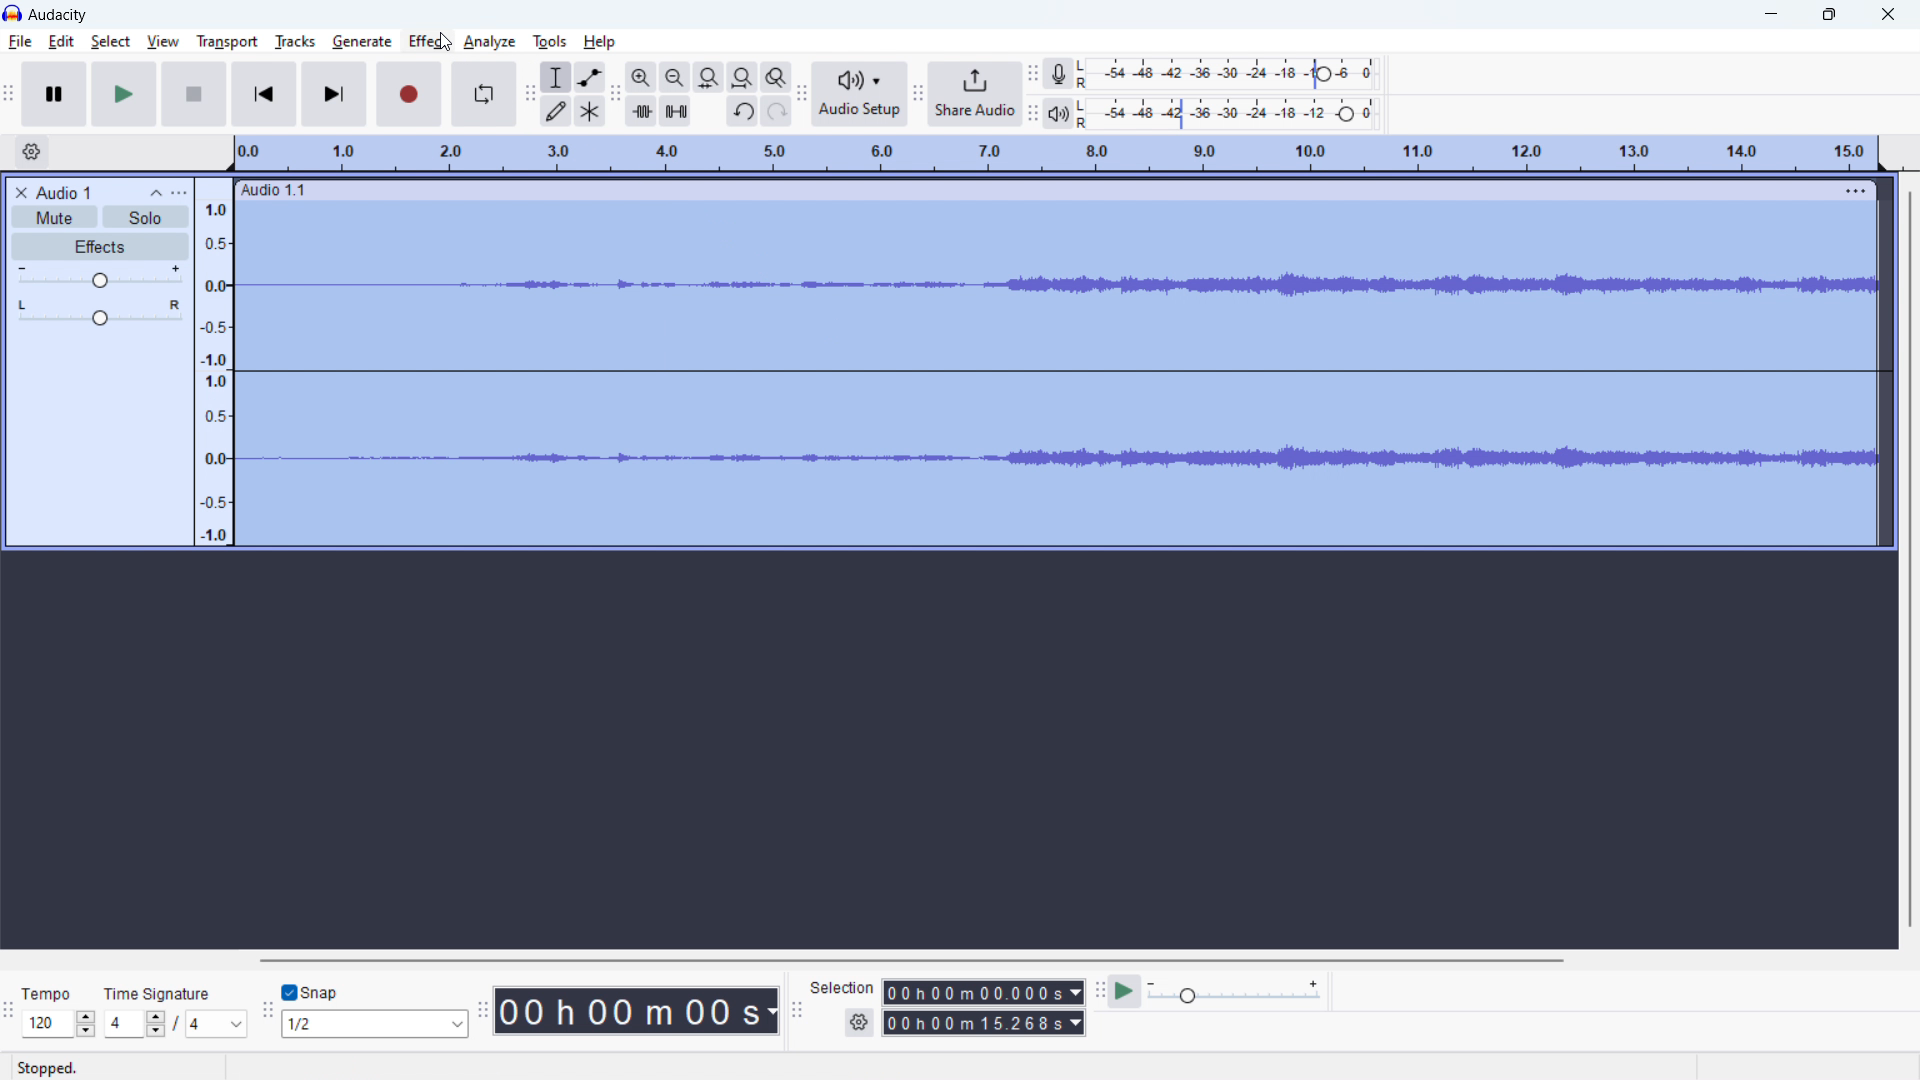 This screenshot has height=1080, width=1920. Describe the element at coordinates (486, 1019) in the screenshot. I see `time toolbar` at that location.